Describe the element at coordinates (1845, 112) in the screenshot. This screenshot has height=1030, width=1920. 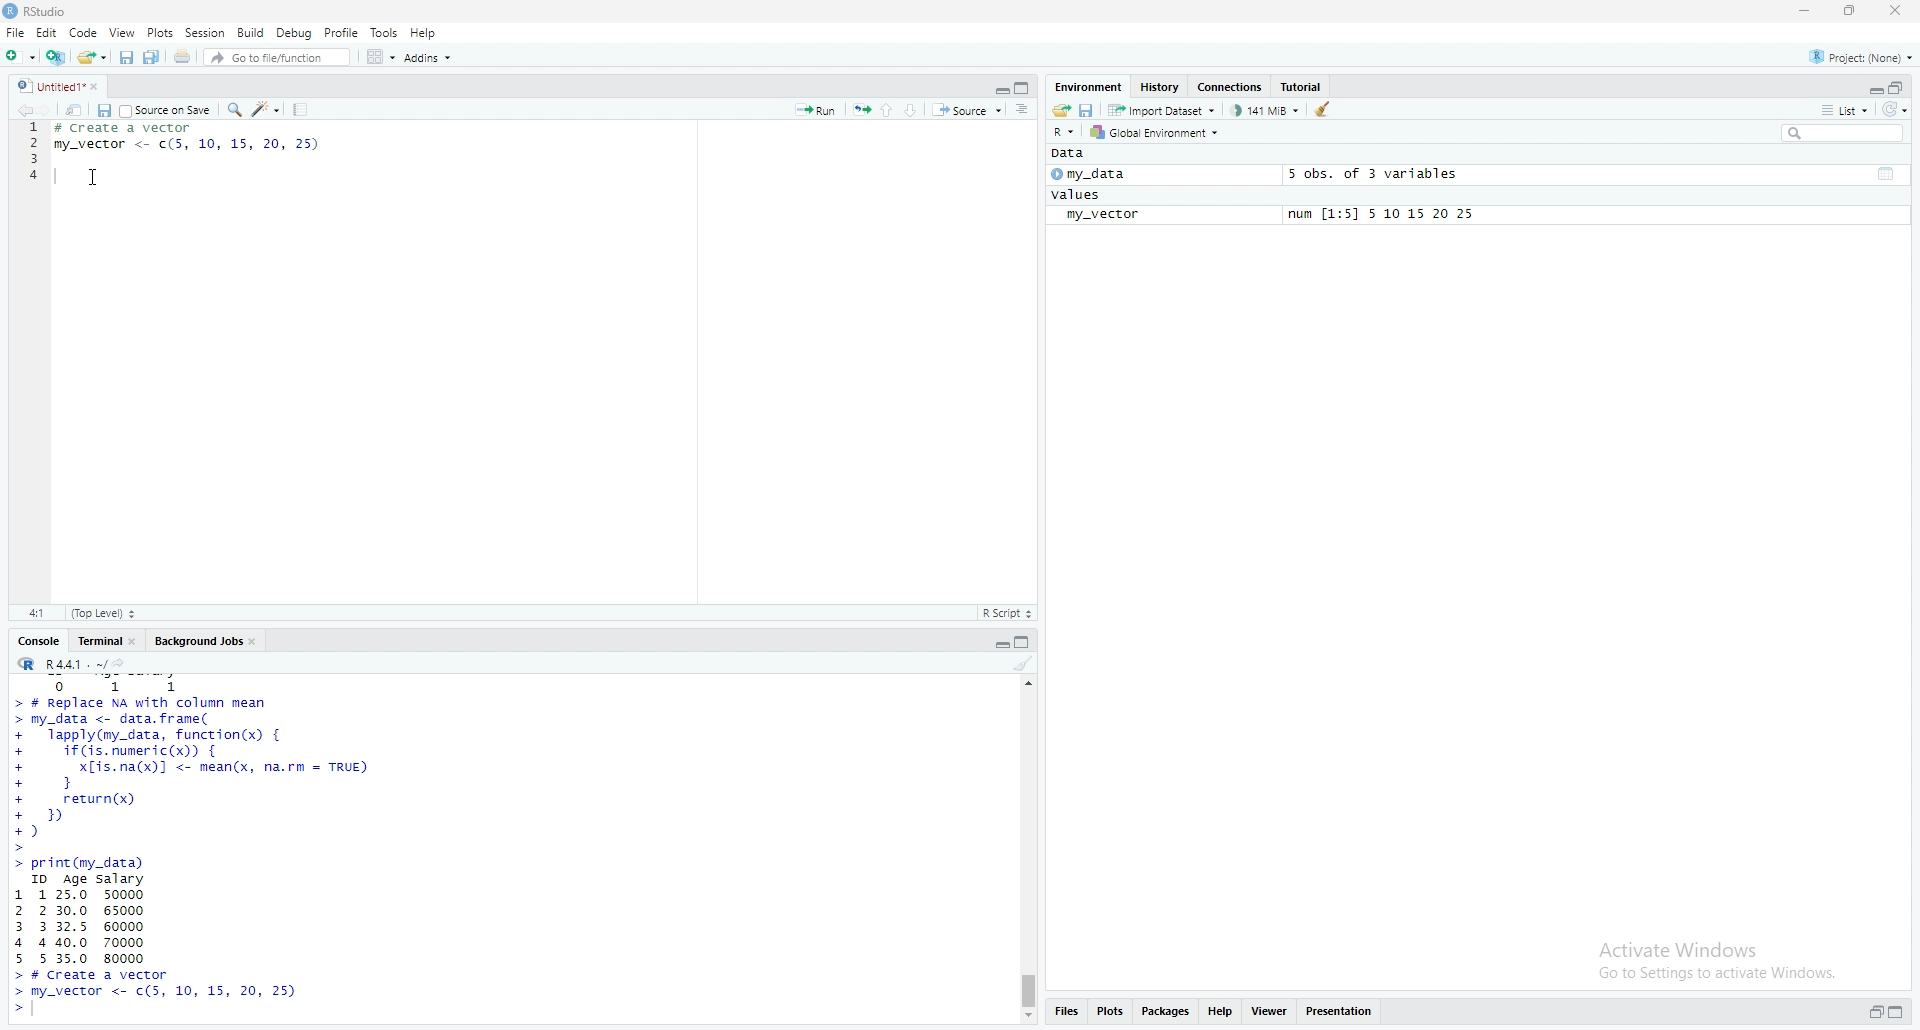
I see `list` at that location.